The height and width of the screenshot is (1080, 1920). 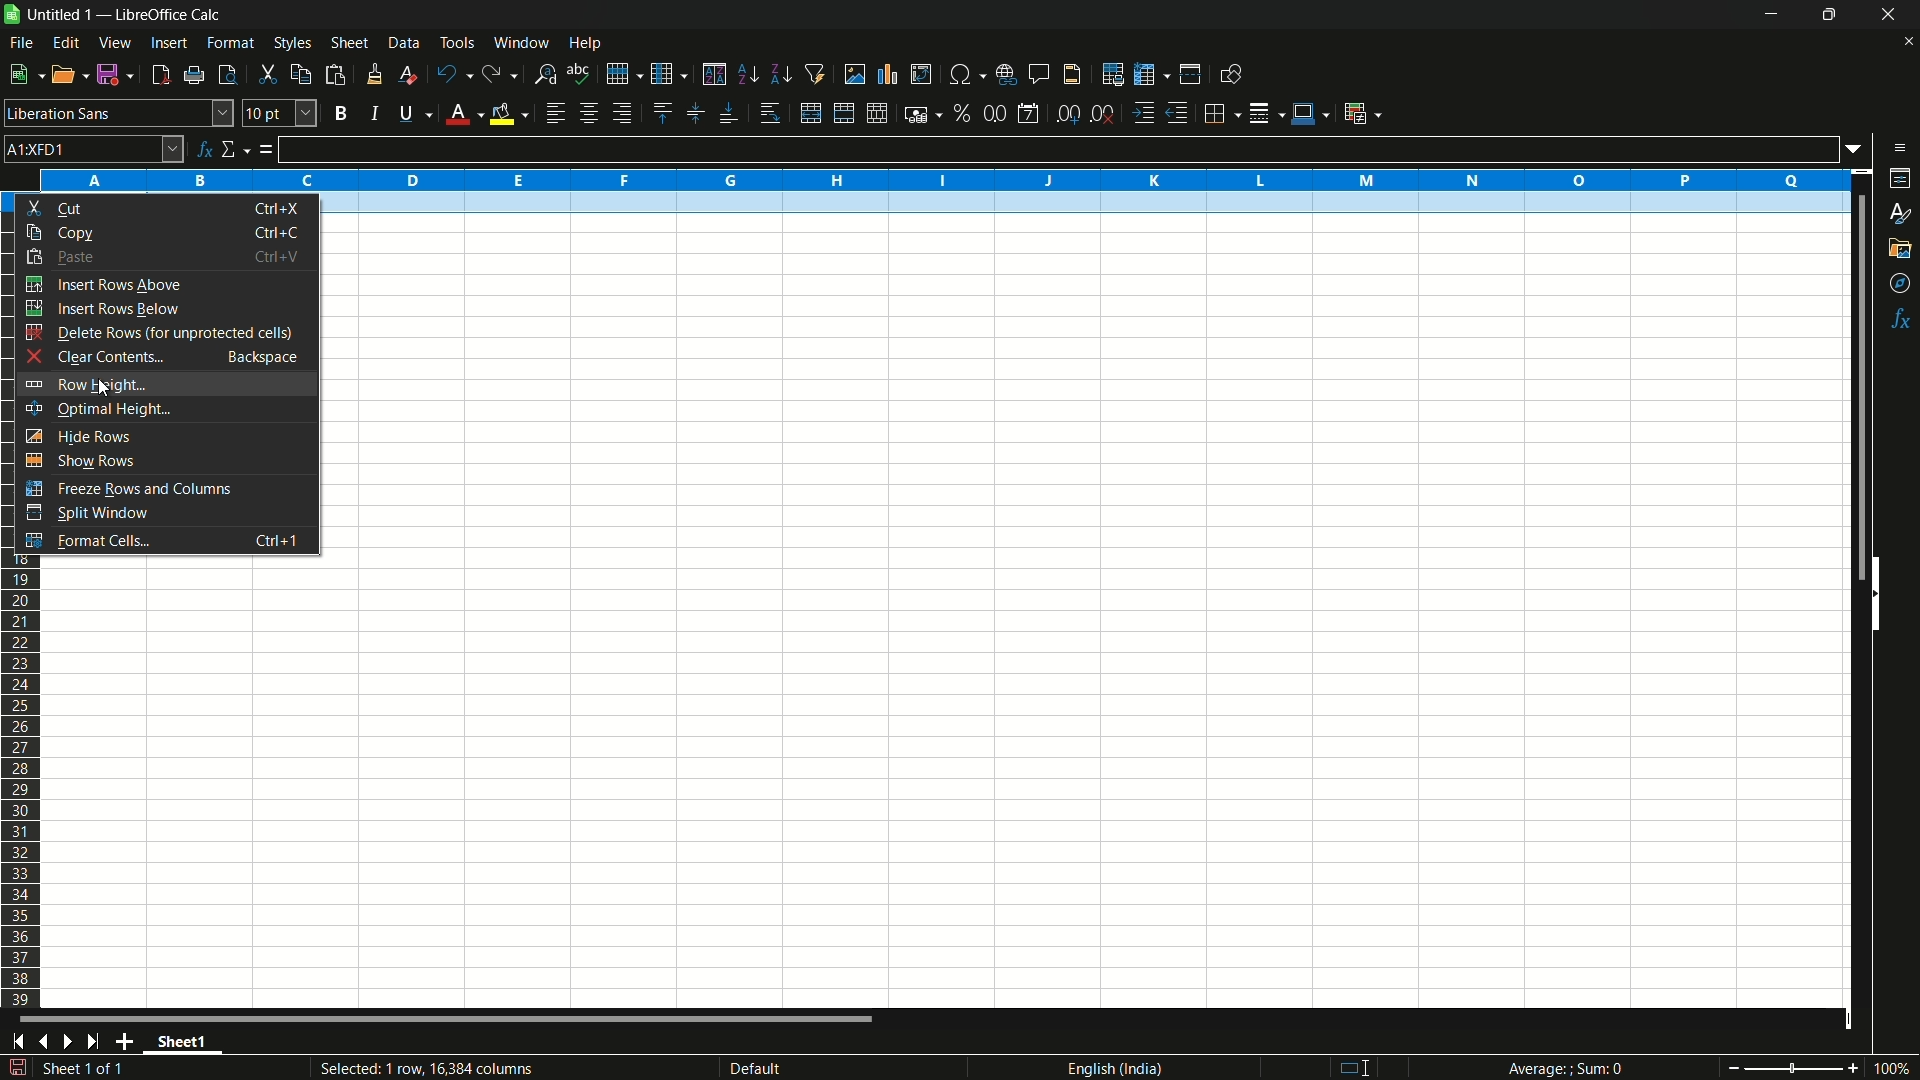 What do you see at coordinates (1058, 149) in the screenshot?
I see `formula input line` at bounding box center [1058, 149].